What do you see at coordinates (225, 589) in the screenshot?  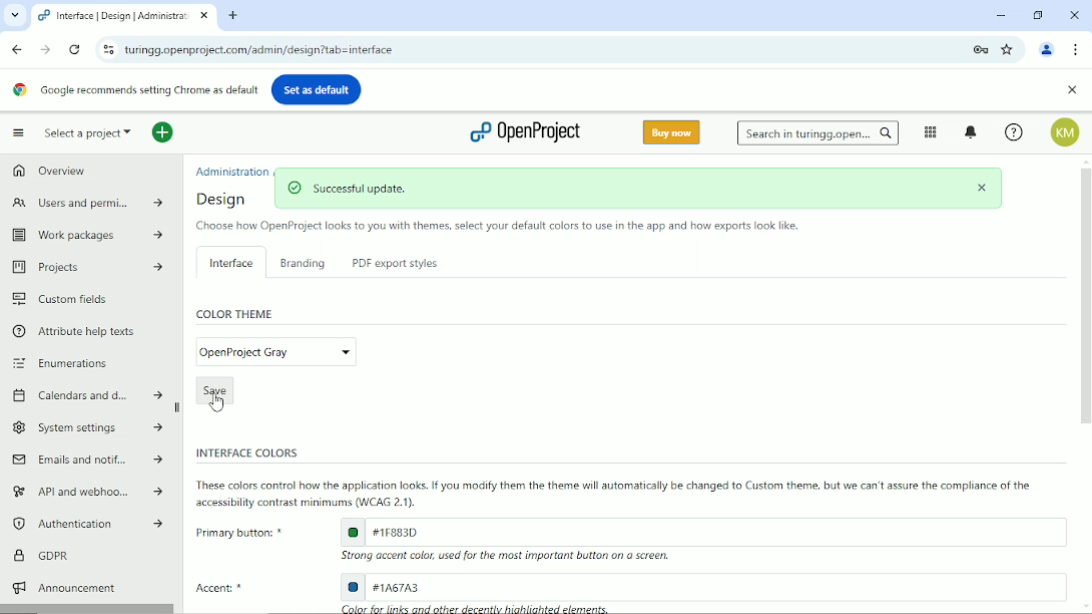 I see `Accent` at bounding box center [225, 589].